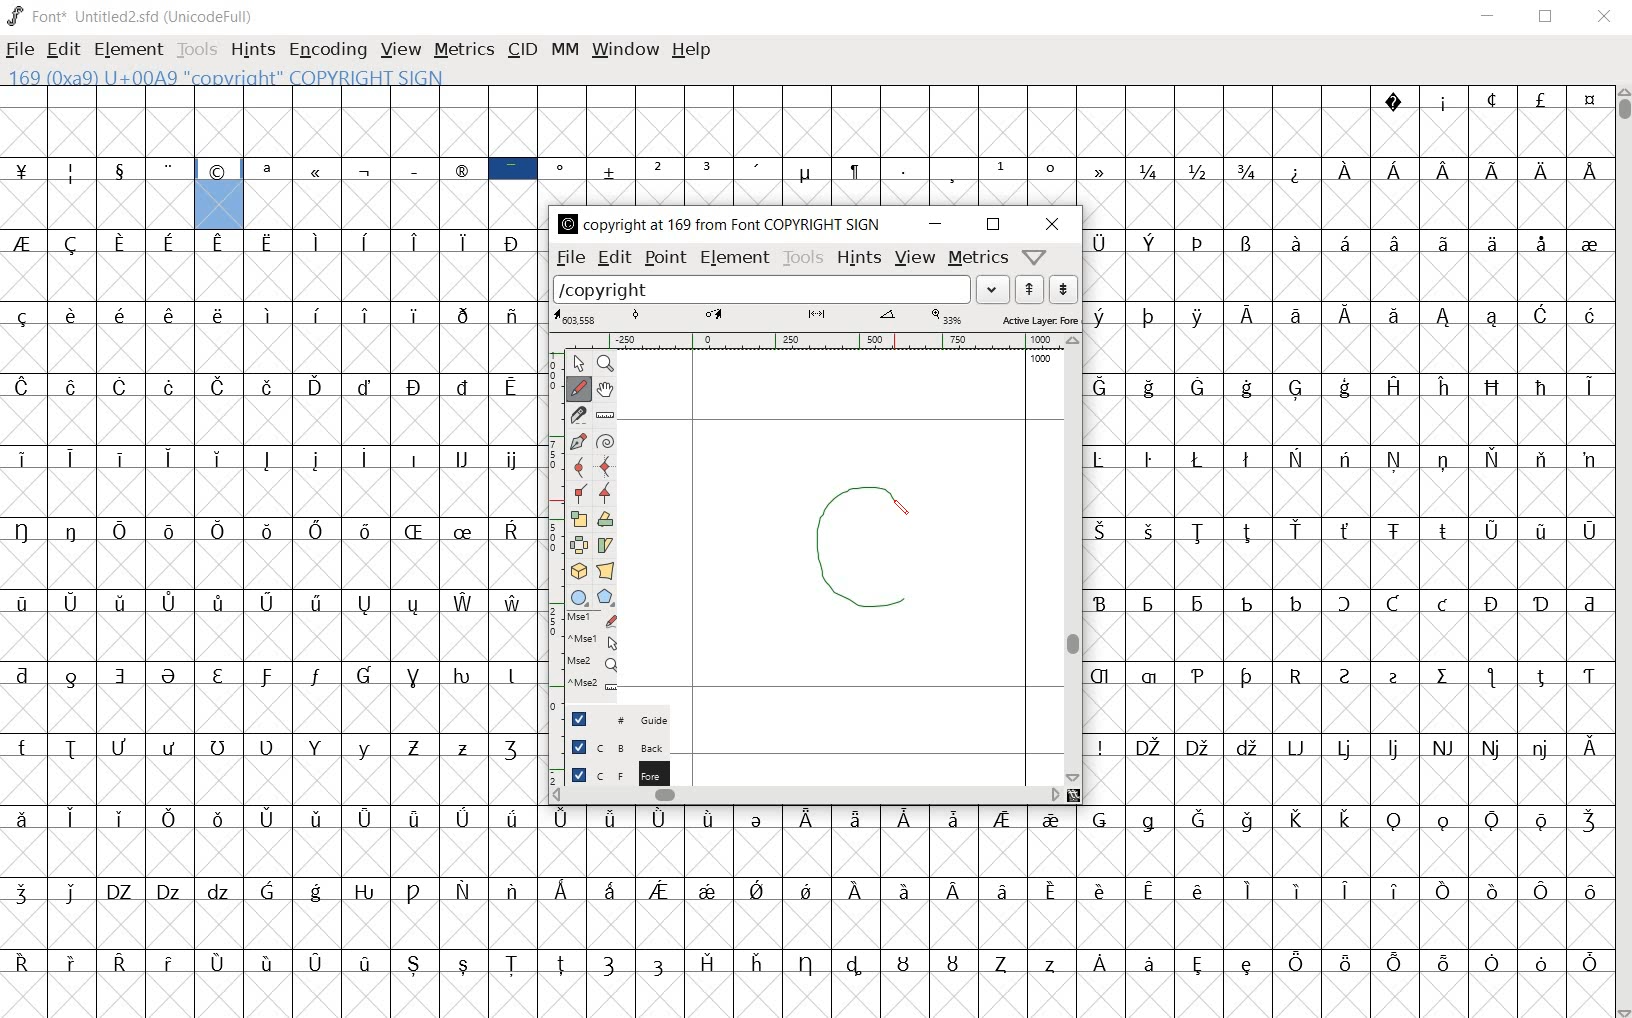  I want to click on Rotate the selection, so click(606, 521).